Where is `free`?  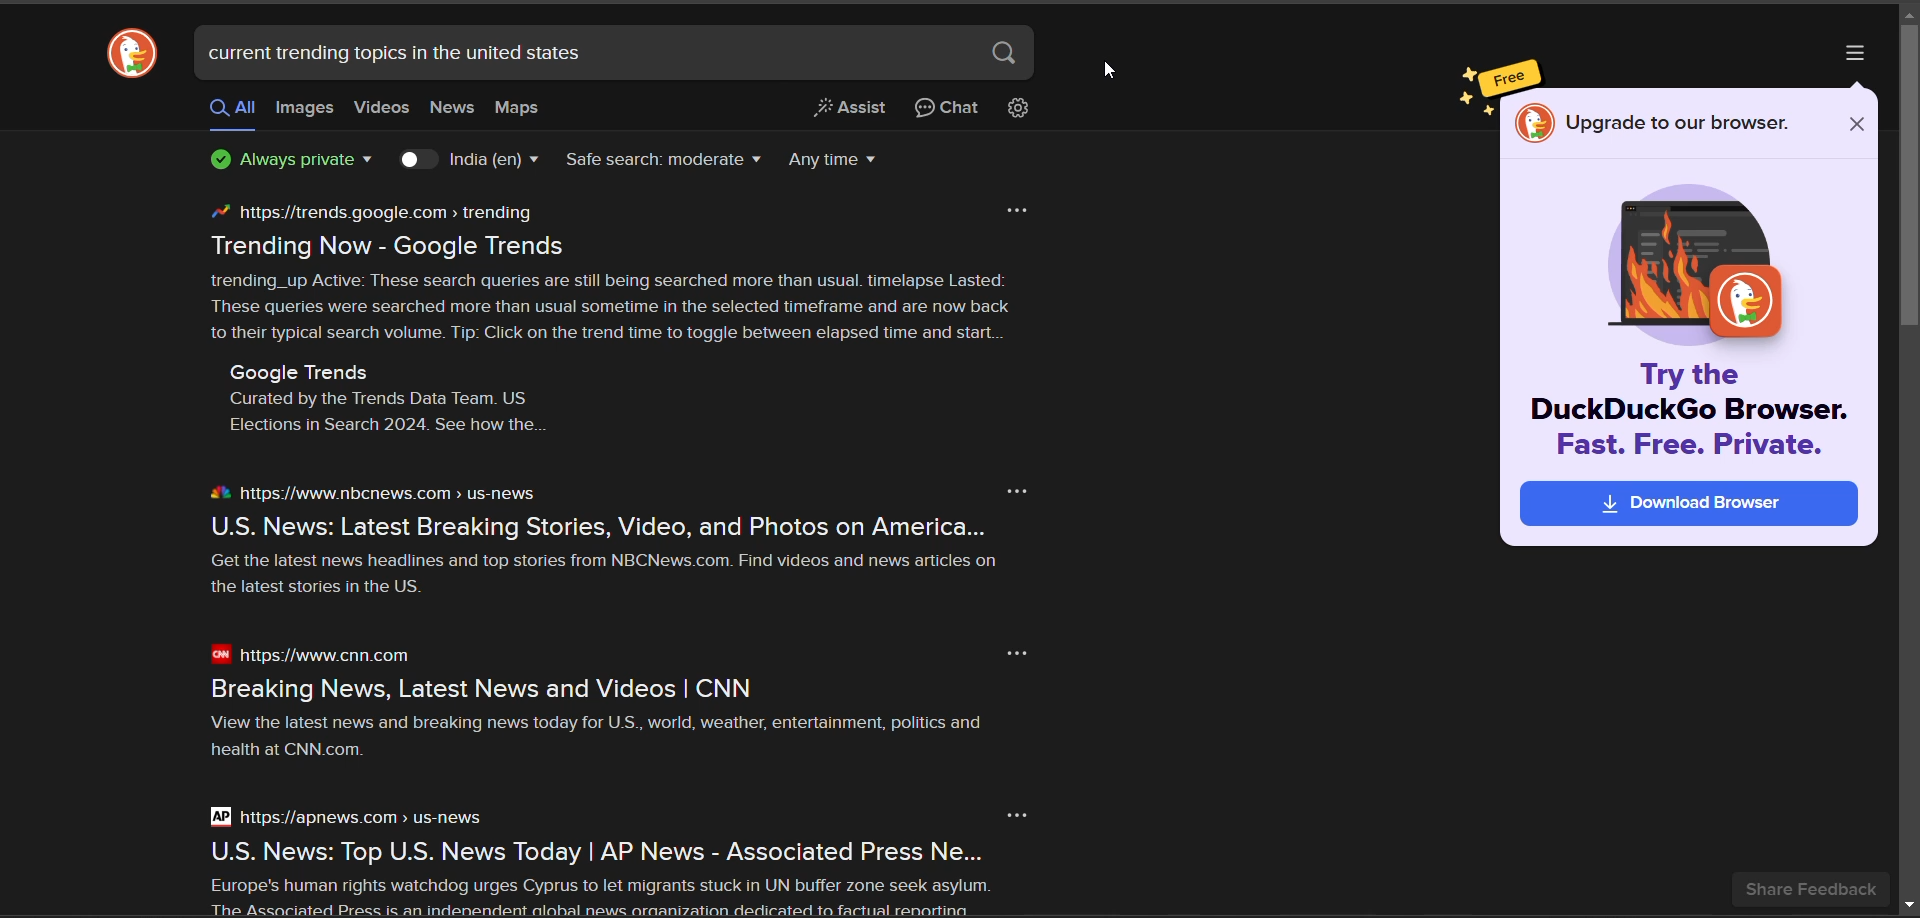 free is located at coordinates (1501, 77).